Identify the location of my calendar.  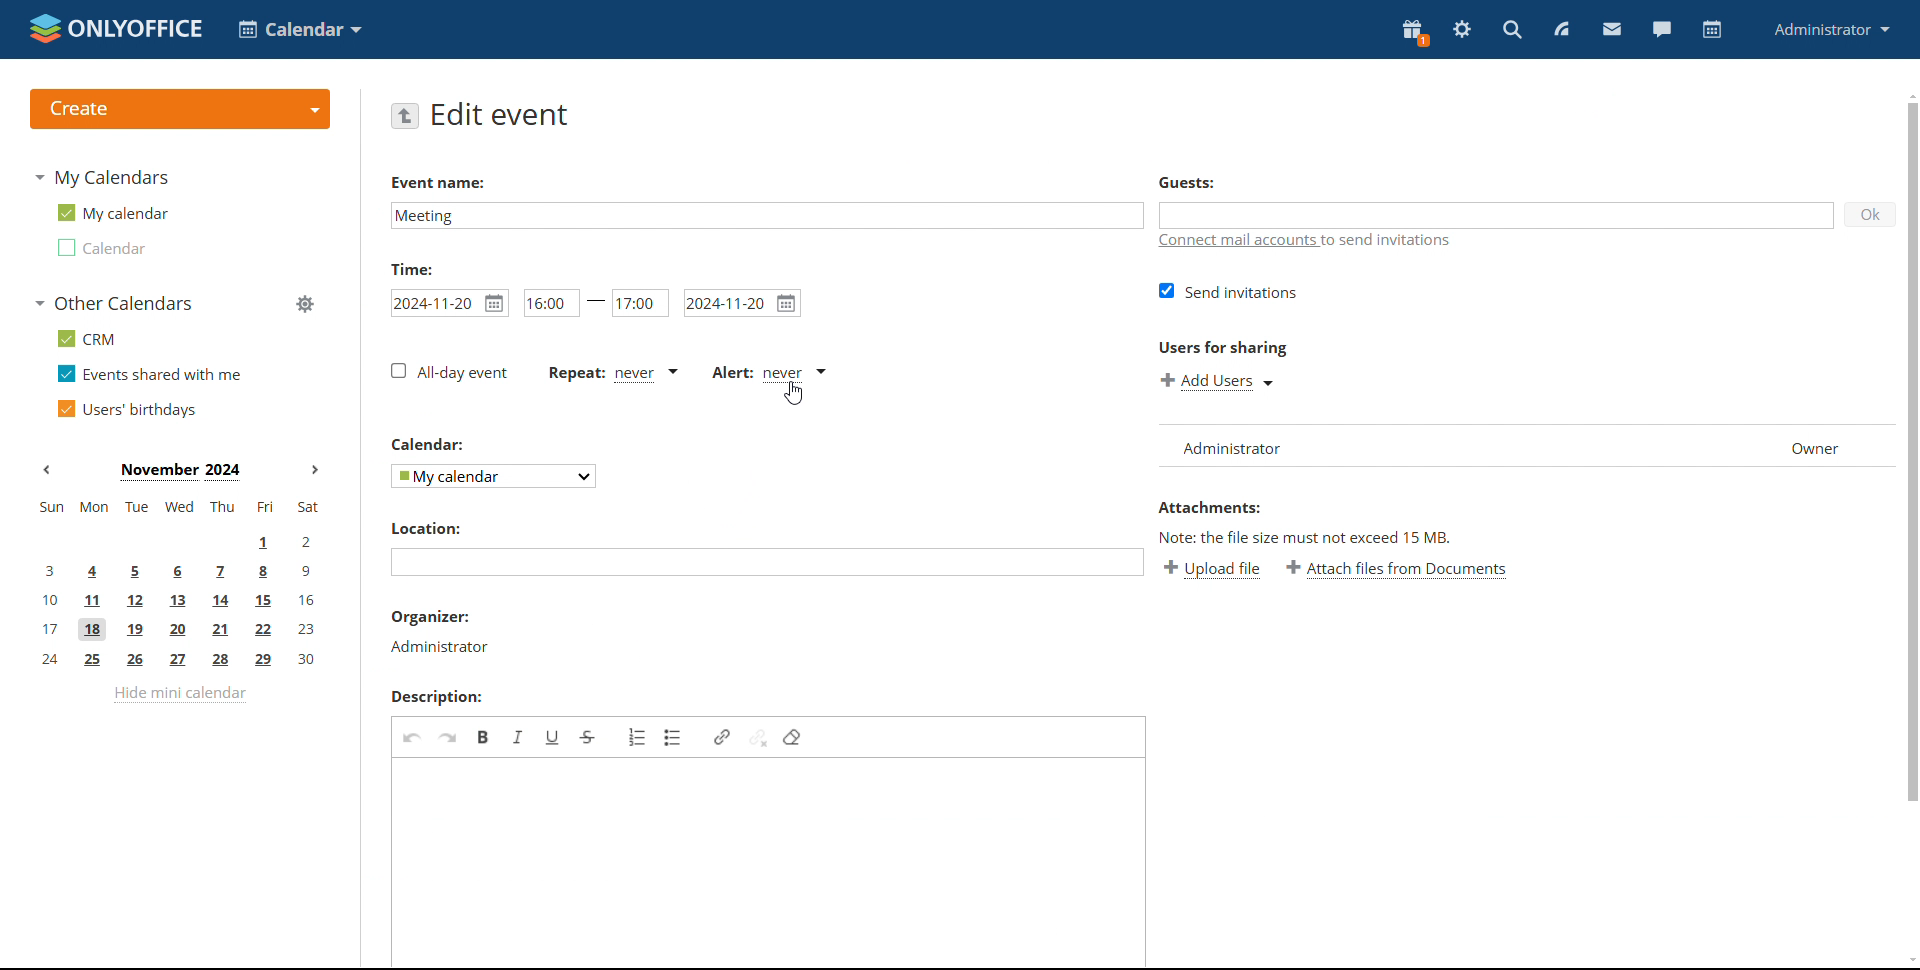
(111, 213).